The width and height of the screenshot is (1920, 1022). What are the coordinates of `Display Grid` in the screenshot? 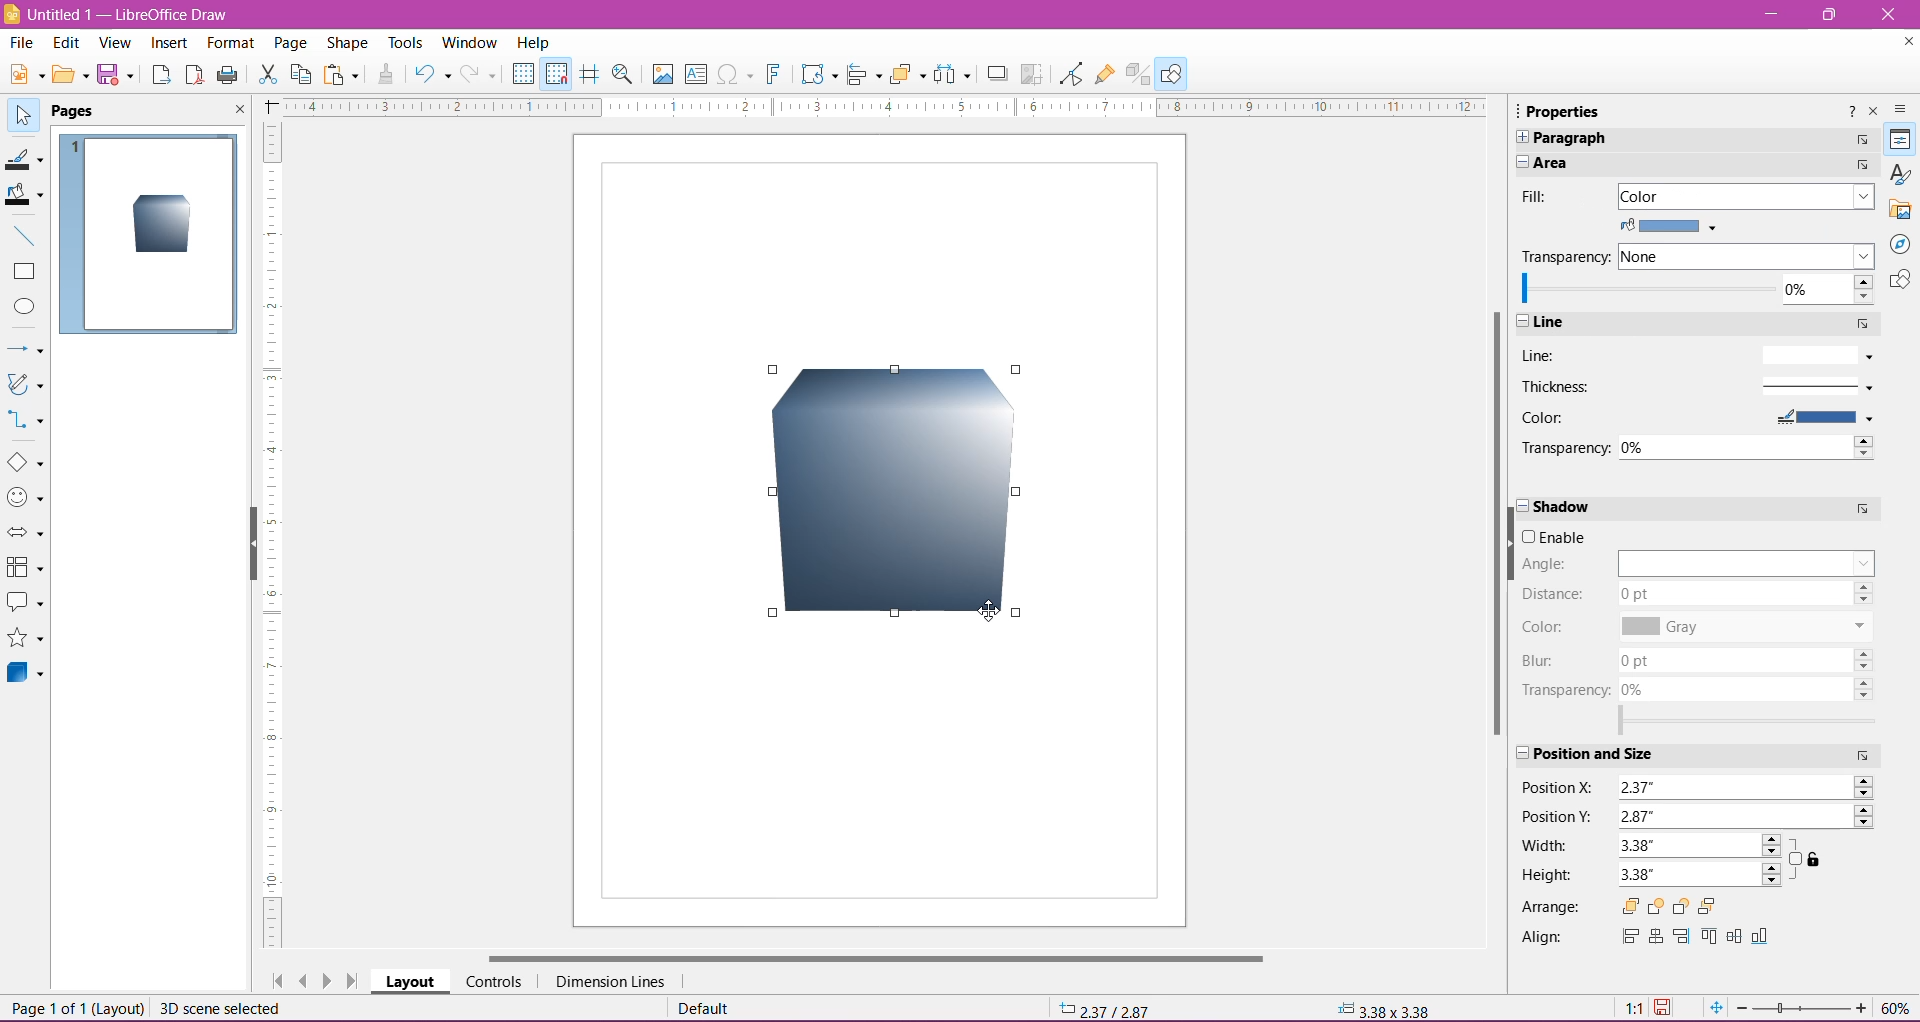 It's located at (523, 74).